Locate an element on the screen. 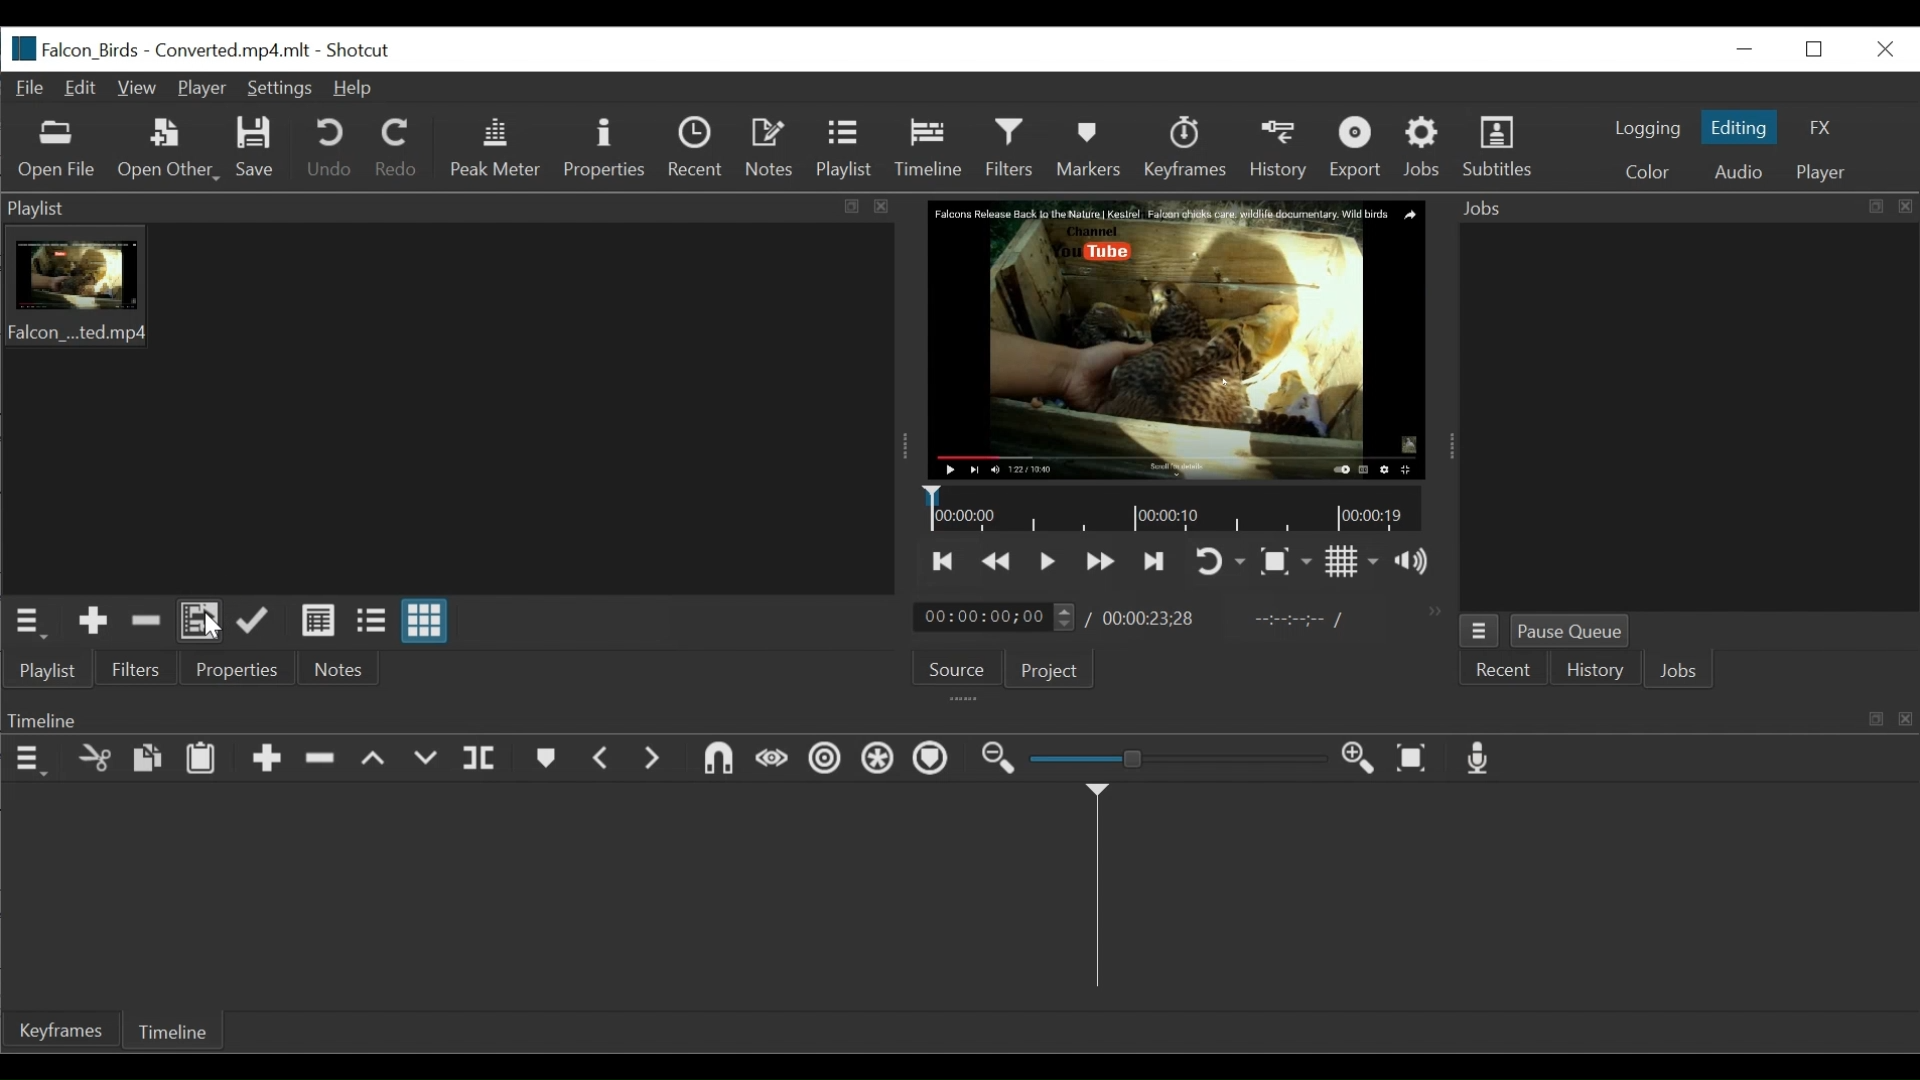 This screenshot has width=1920, height=1080. Timeline Panel is located at coordinates (28, 760).